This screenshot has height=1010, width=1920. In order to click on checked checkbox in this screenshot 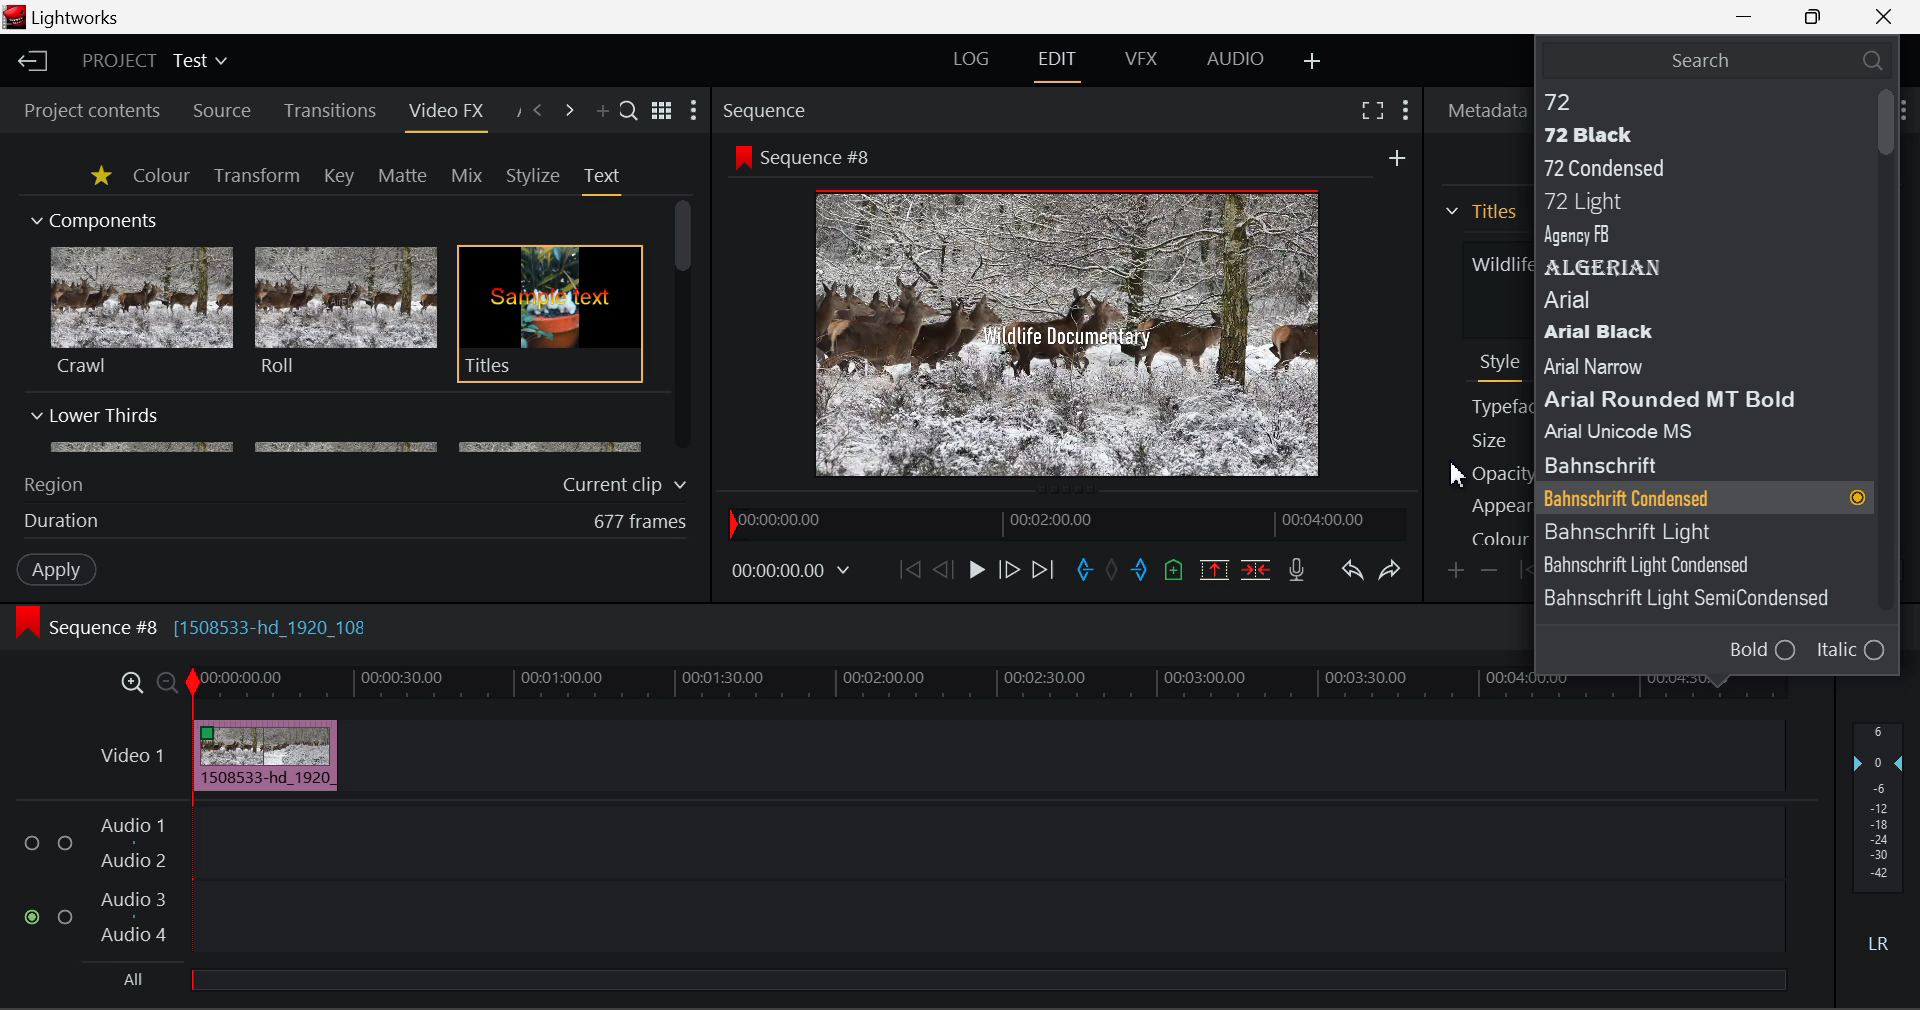, I will do `click(35, 918)`.